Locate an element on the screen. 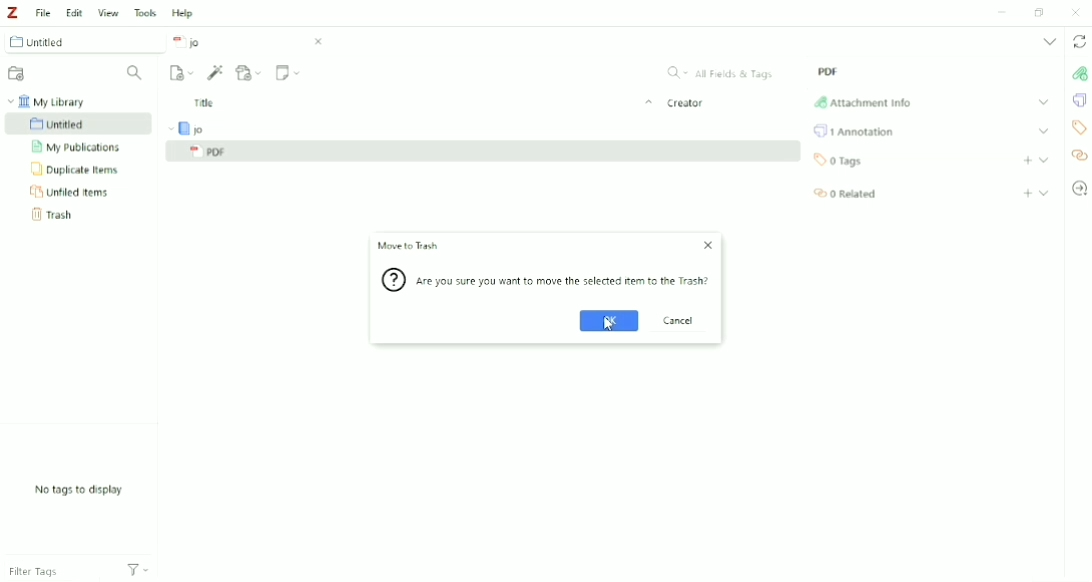 The height and width of the screenshot is (582, 1092). Cursor is located at coordinates (606, 326).